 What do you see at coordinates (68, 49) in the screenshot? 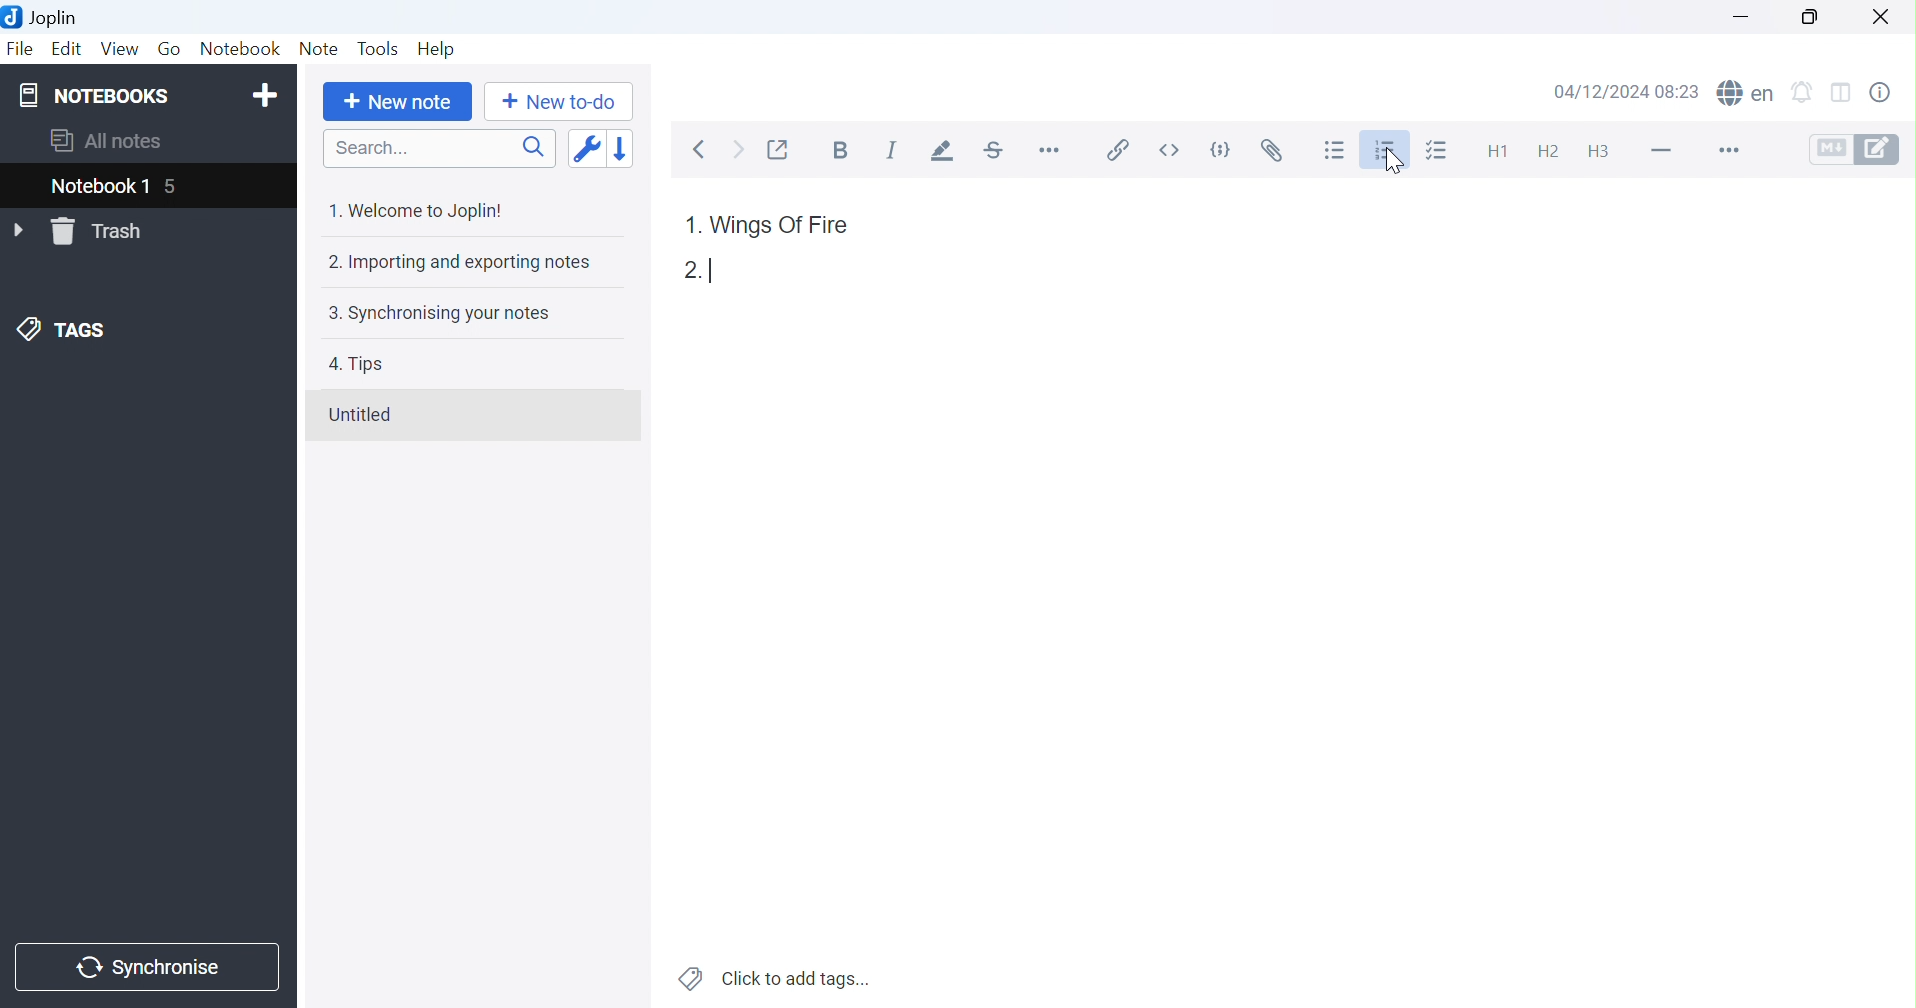
I see `Edit` at bounding box center [68, 49].